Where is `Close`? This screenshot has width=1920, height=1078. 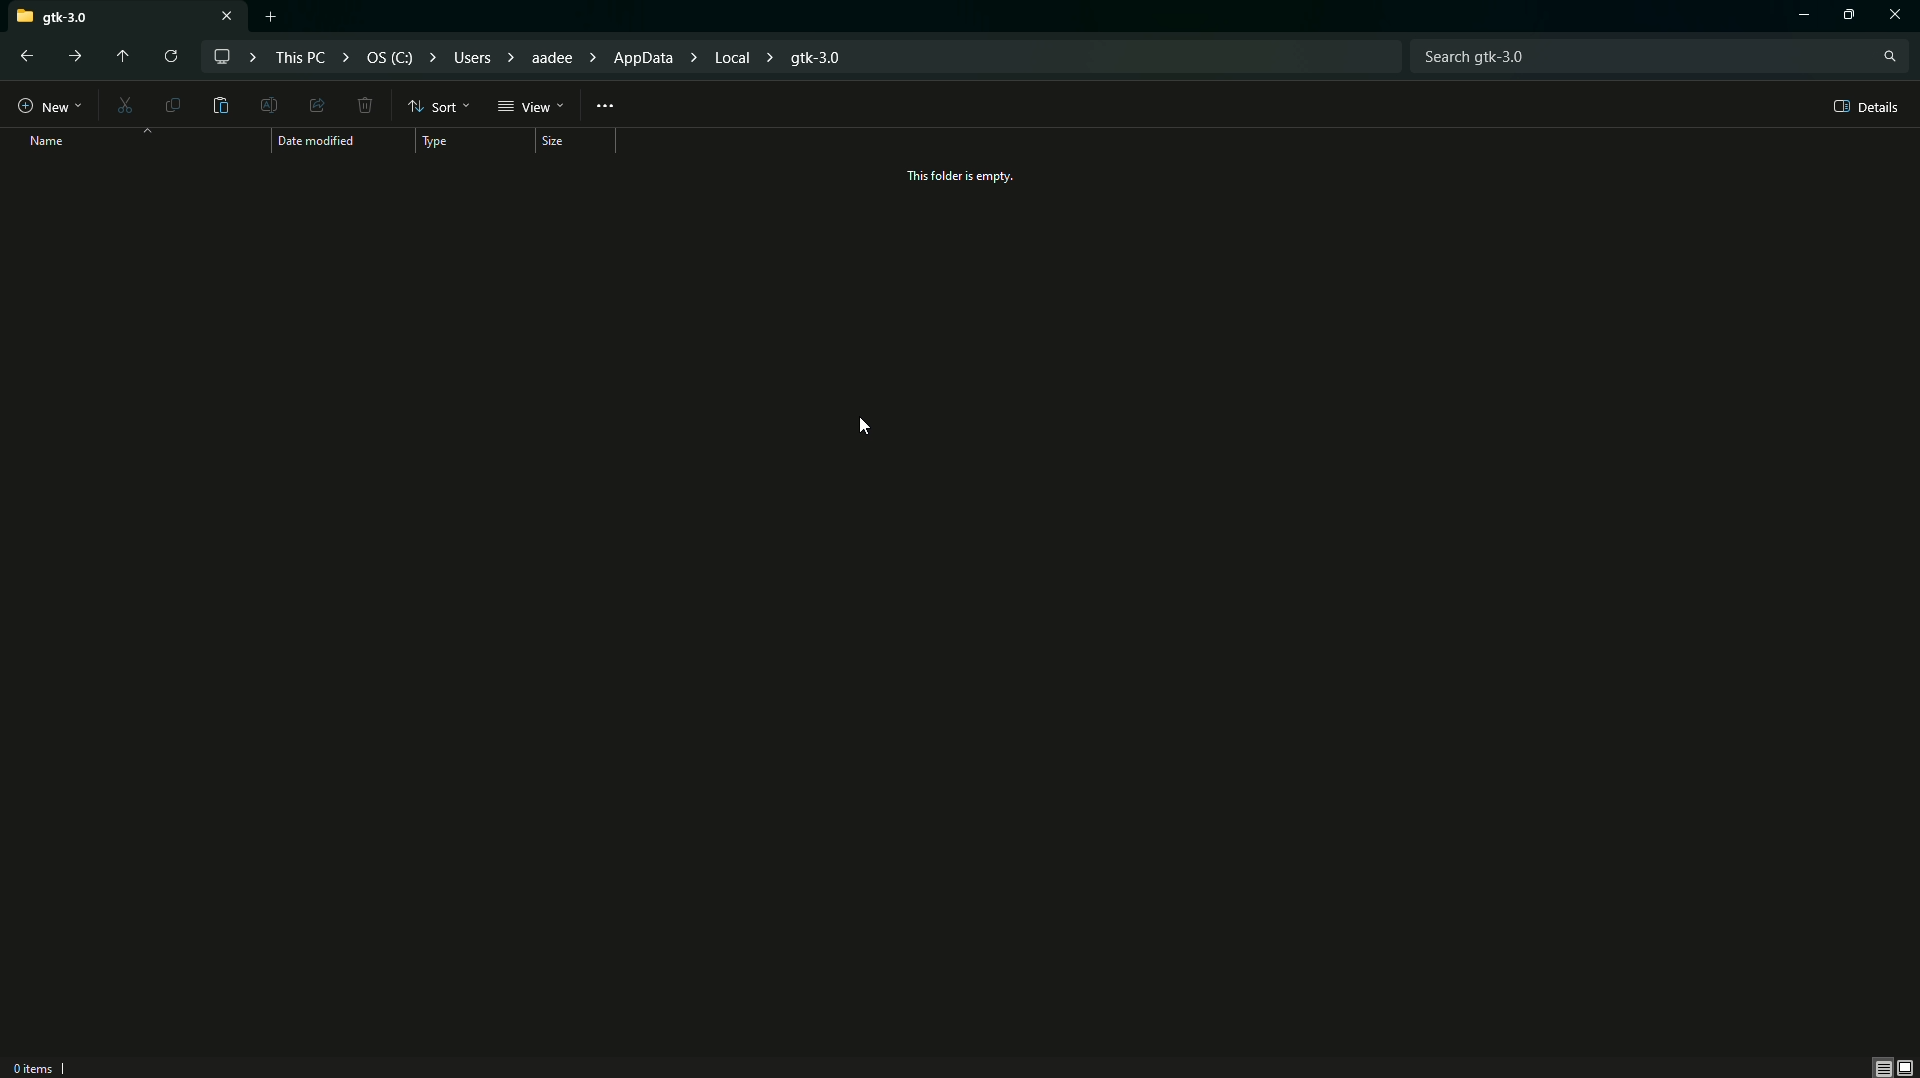 Close is located at coordinates (1899, 14).